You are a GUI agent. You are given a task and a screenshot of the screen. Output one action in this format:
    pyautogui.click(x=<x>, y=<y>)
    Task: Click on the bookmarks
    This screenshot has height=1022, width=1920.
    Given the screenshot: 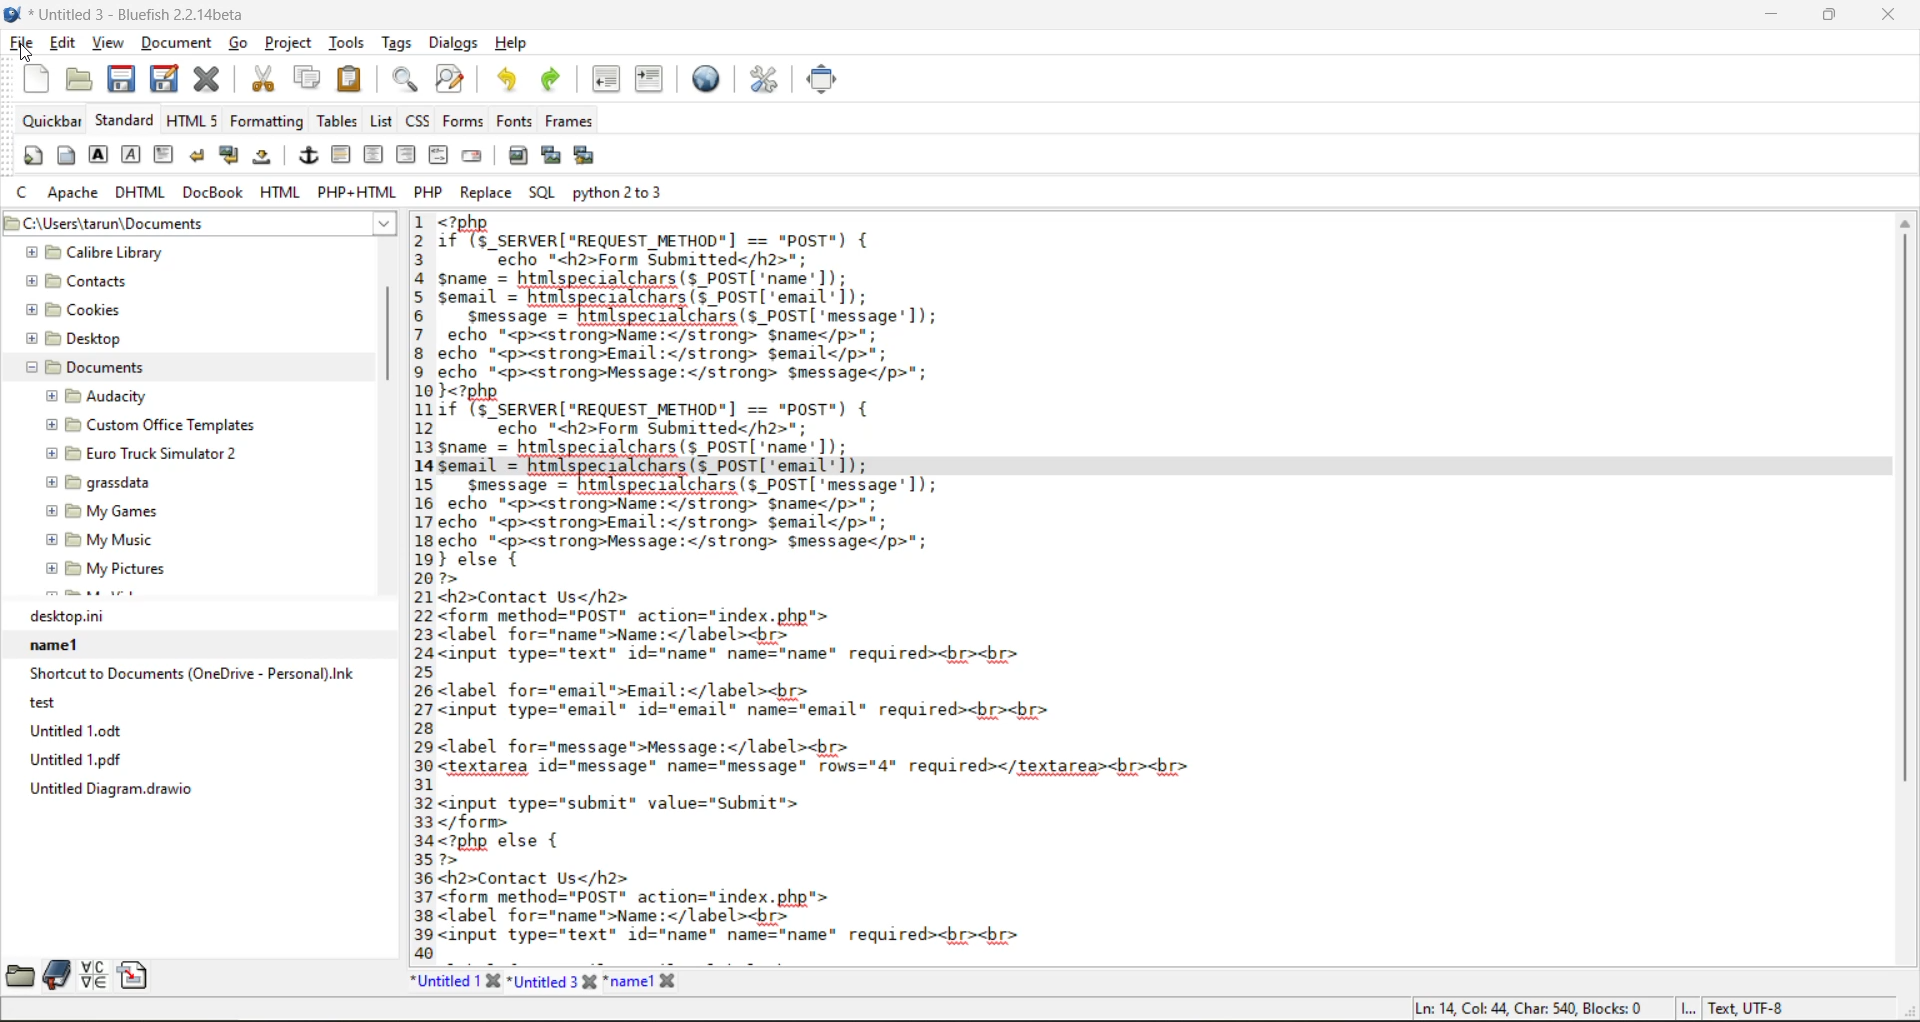 What is the action you would take?
    pyautogui.click(x=55, y=975)
    